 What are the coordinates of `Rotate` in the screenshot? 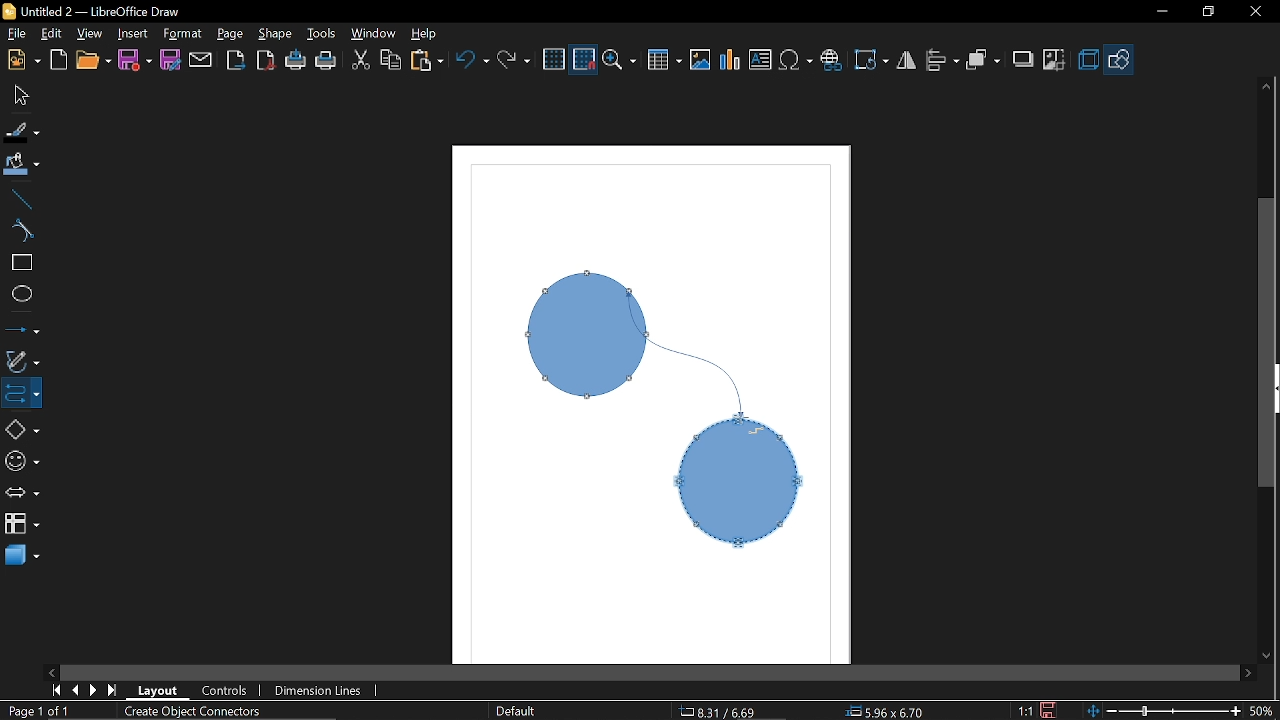 It's located at (872, 58).